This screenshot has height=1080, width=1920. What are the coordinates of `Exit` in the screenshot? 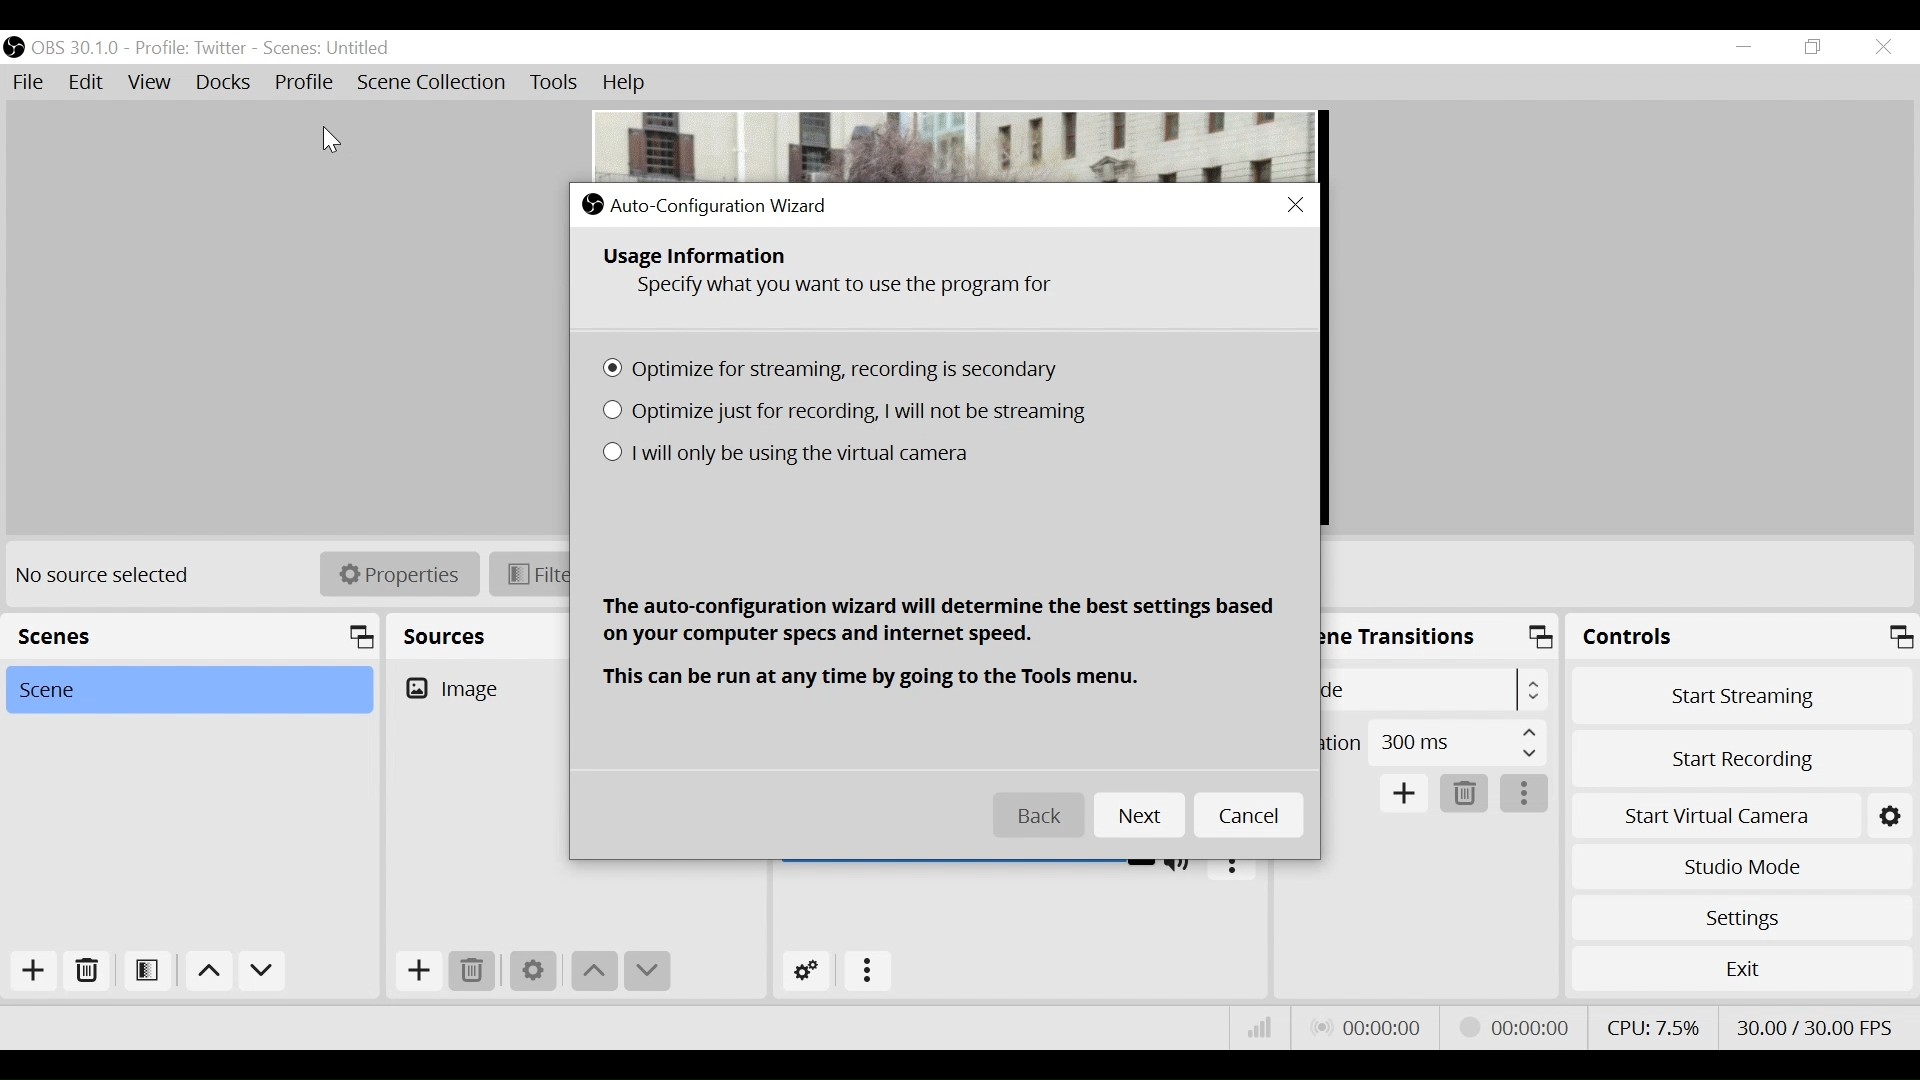 It's located at (1739, 968).